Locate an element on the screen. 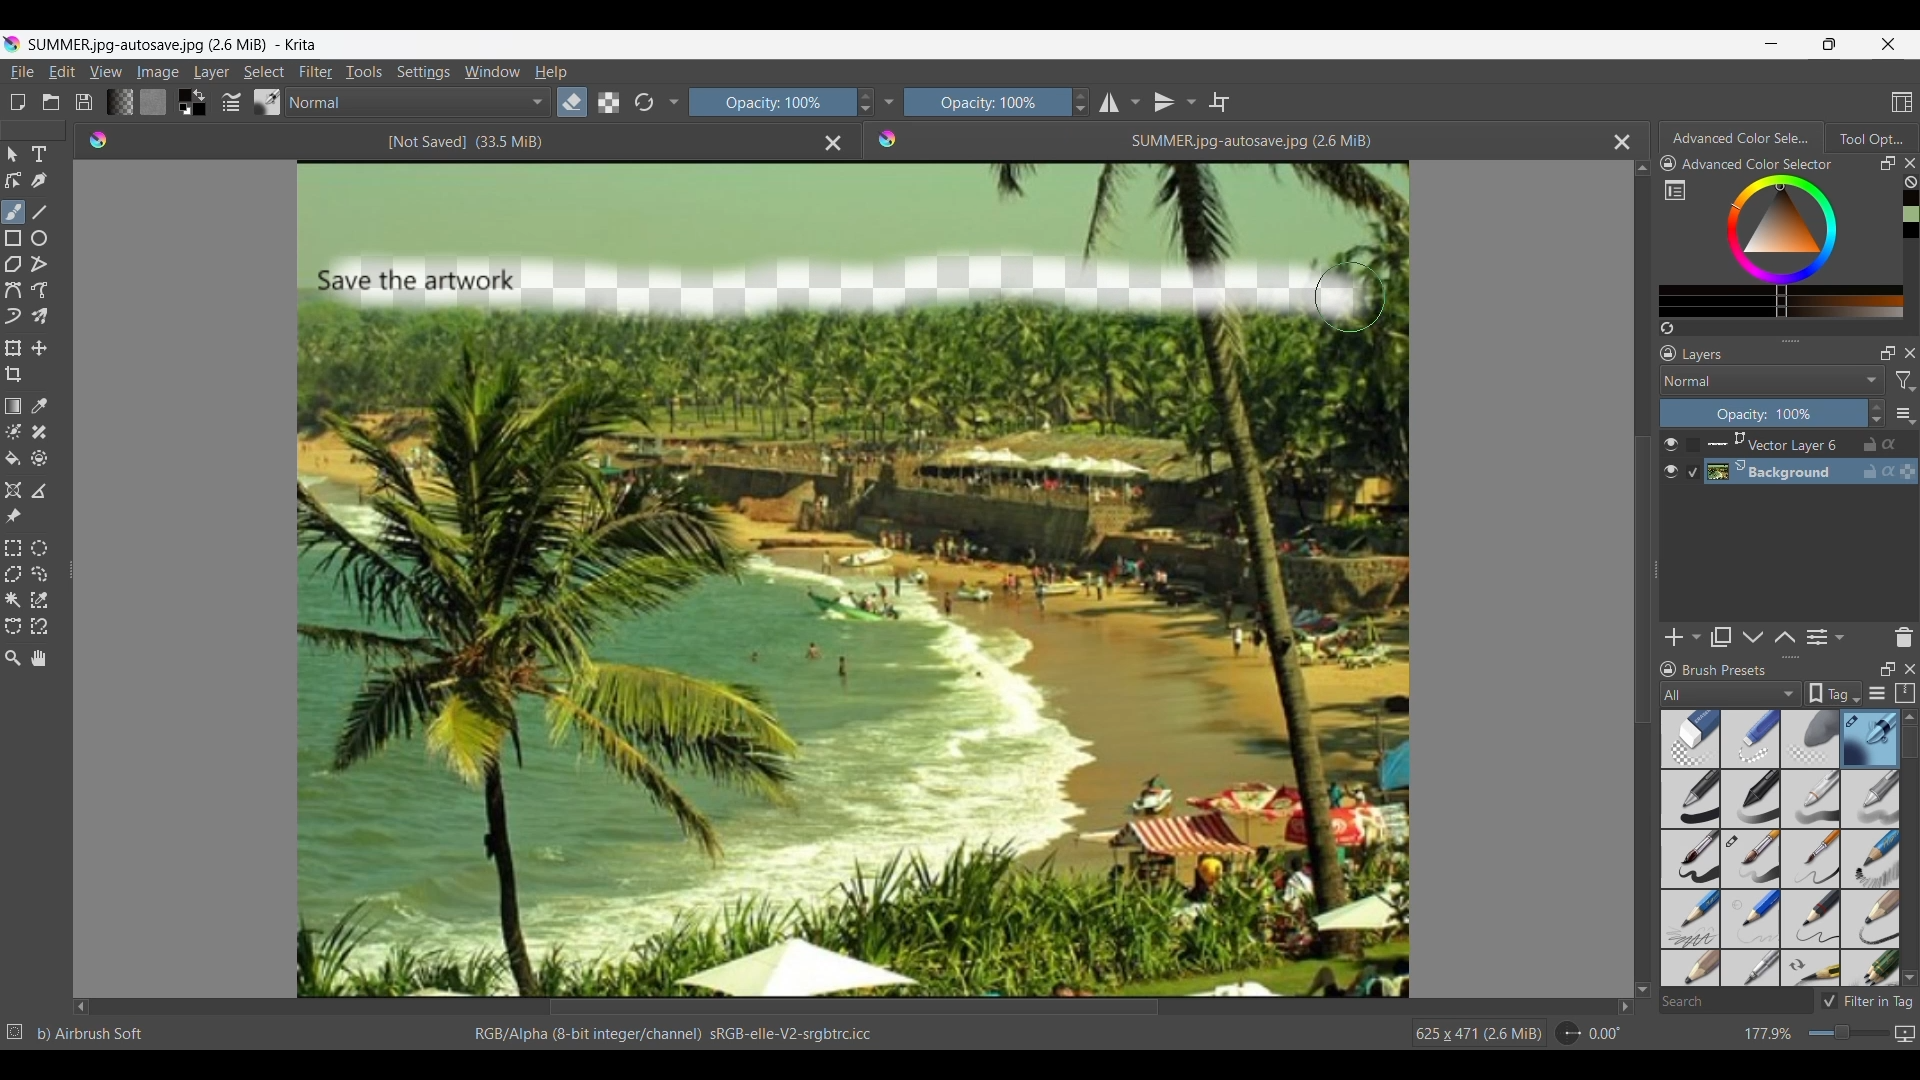  Set eraser mode (E) is located at coordinates (639, 140).